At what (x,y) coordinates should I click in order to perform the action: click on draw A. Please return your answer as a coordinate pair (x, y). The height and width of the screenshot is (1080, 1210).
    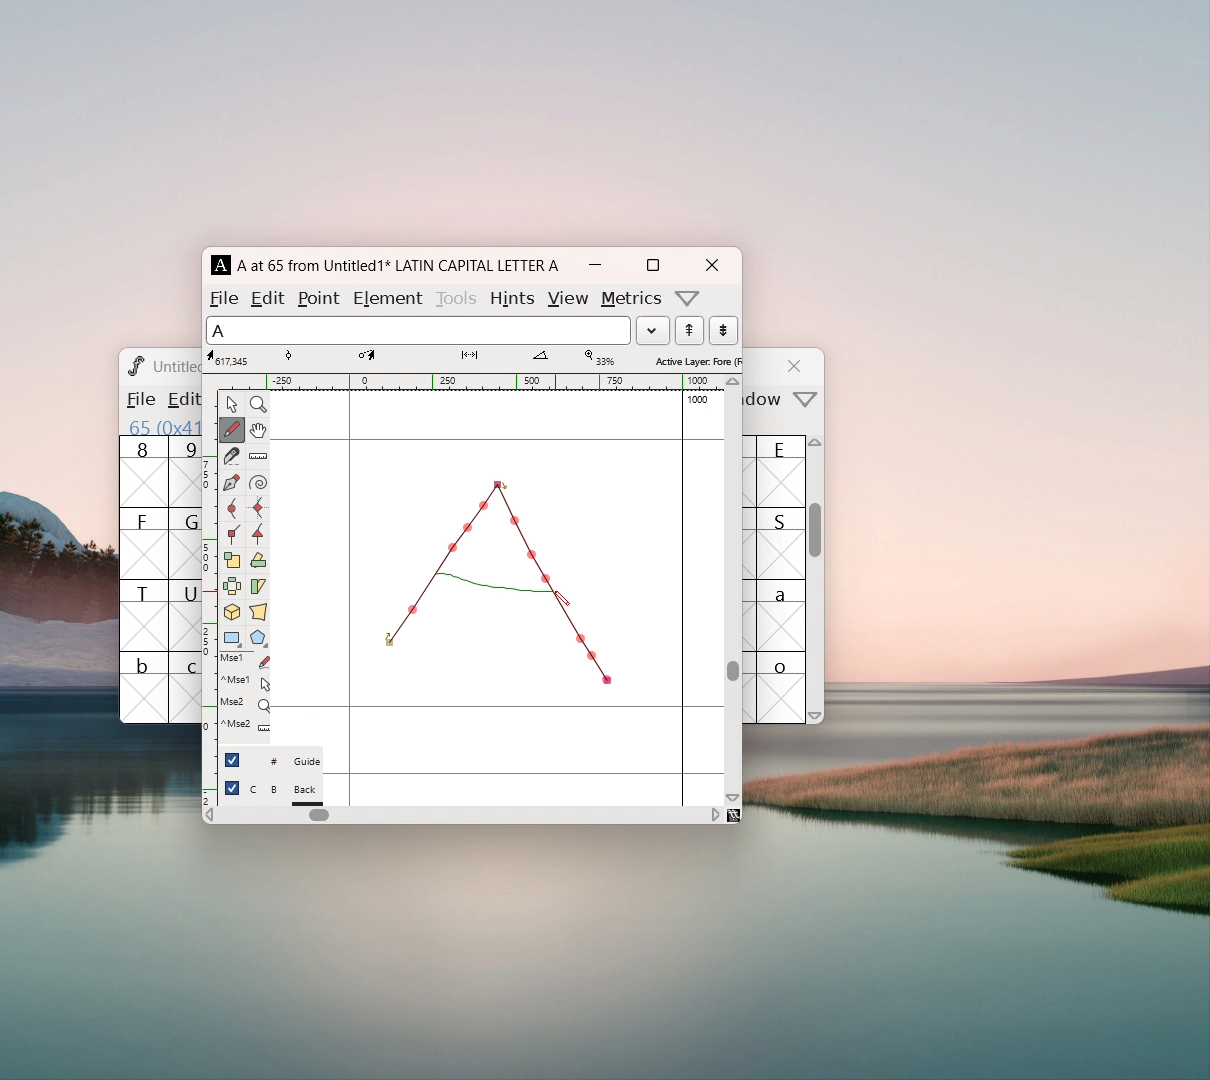
    Looking at the image, I should click on (495, 585).